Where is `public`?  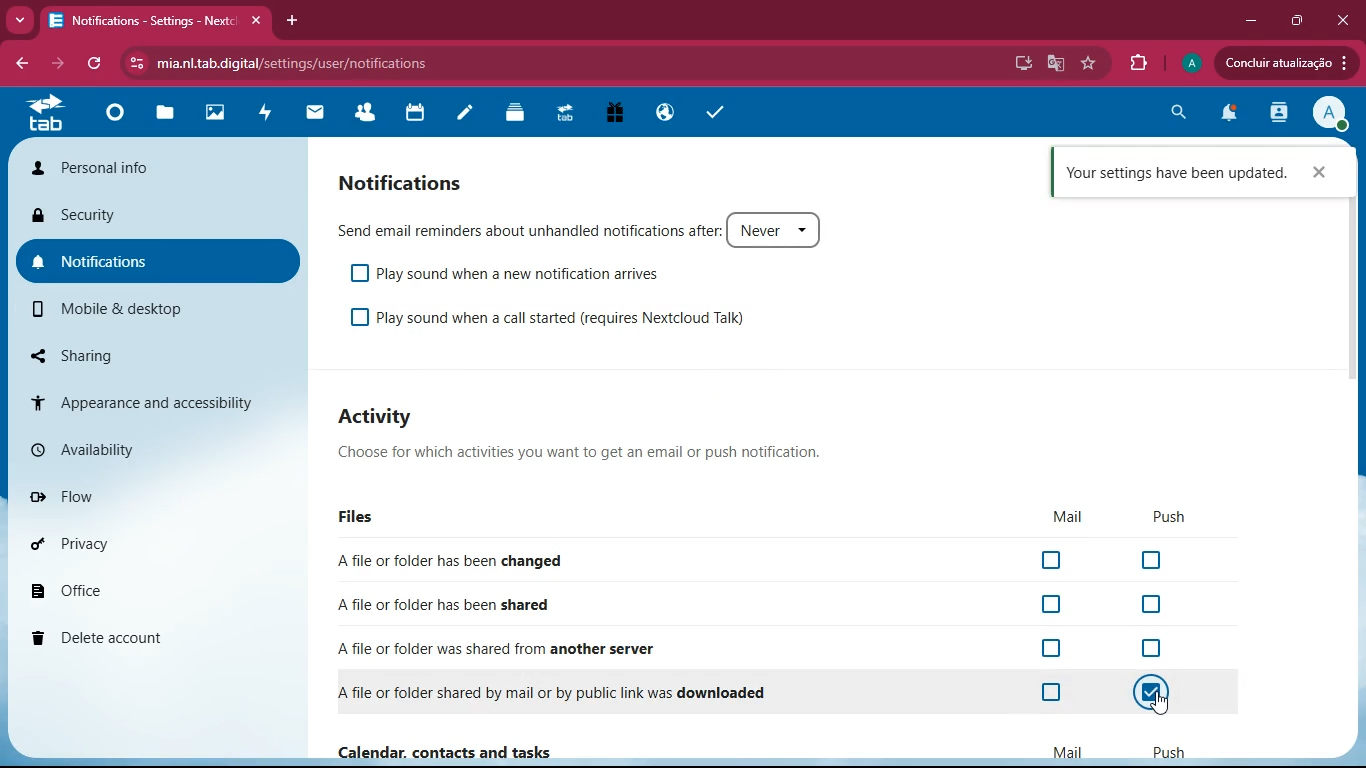
public is located at coordinates (661, 111).